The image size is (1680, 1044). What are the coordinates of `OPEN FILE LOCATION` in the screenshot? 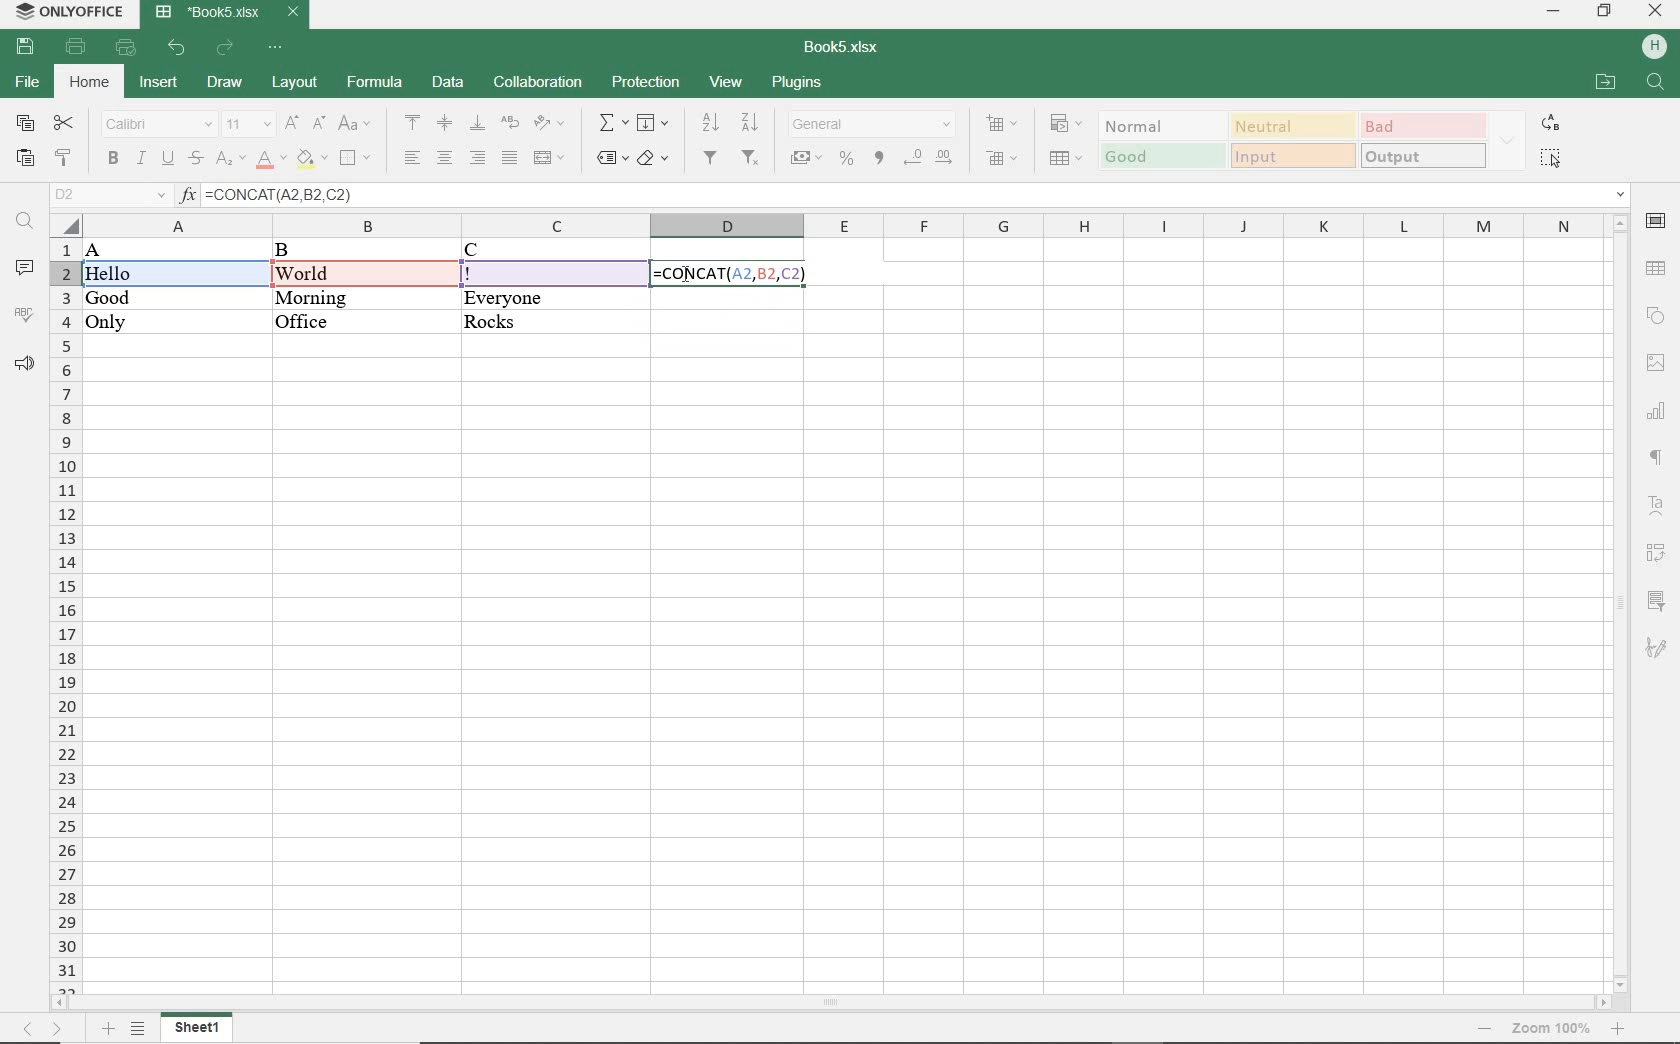 It's located at (1605, 83).